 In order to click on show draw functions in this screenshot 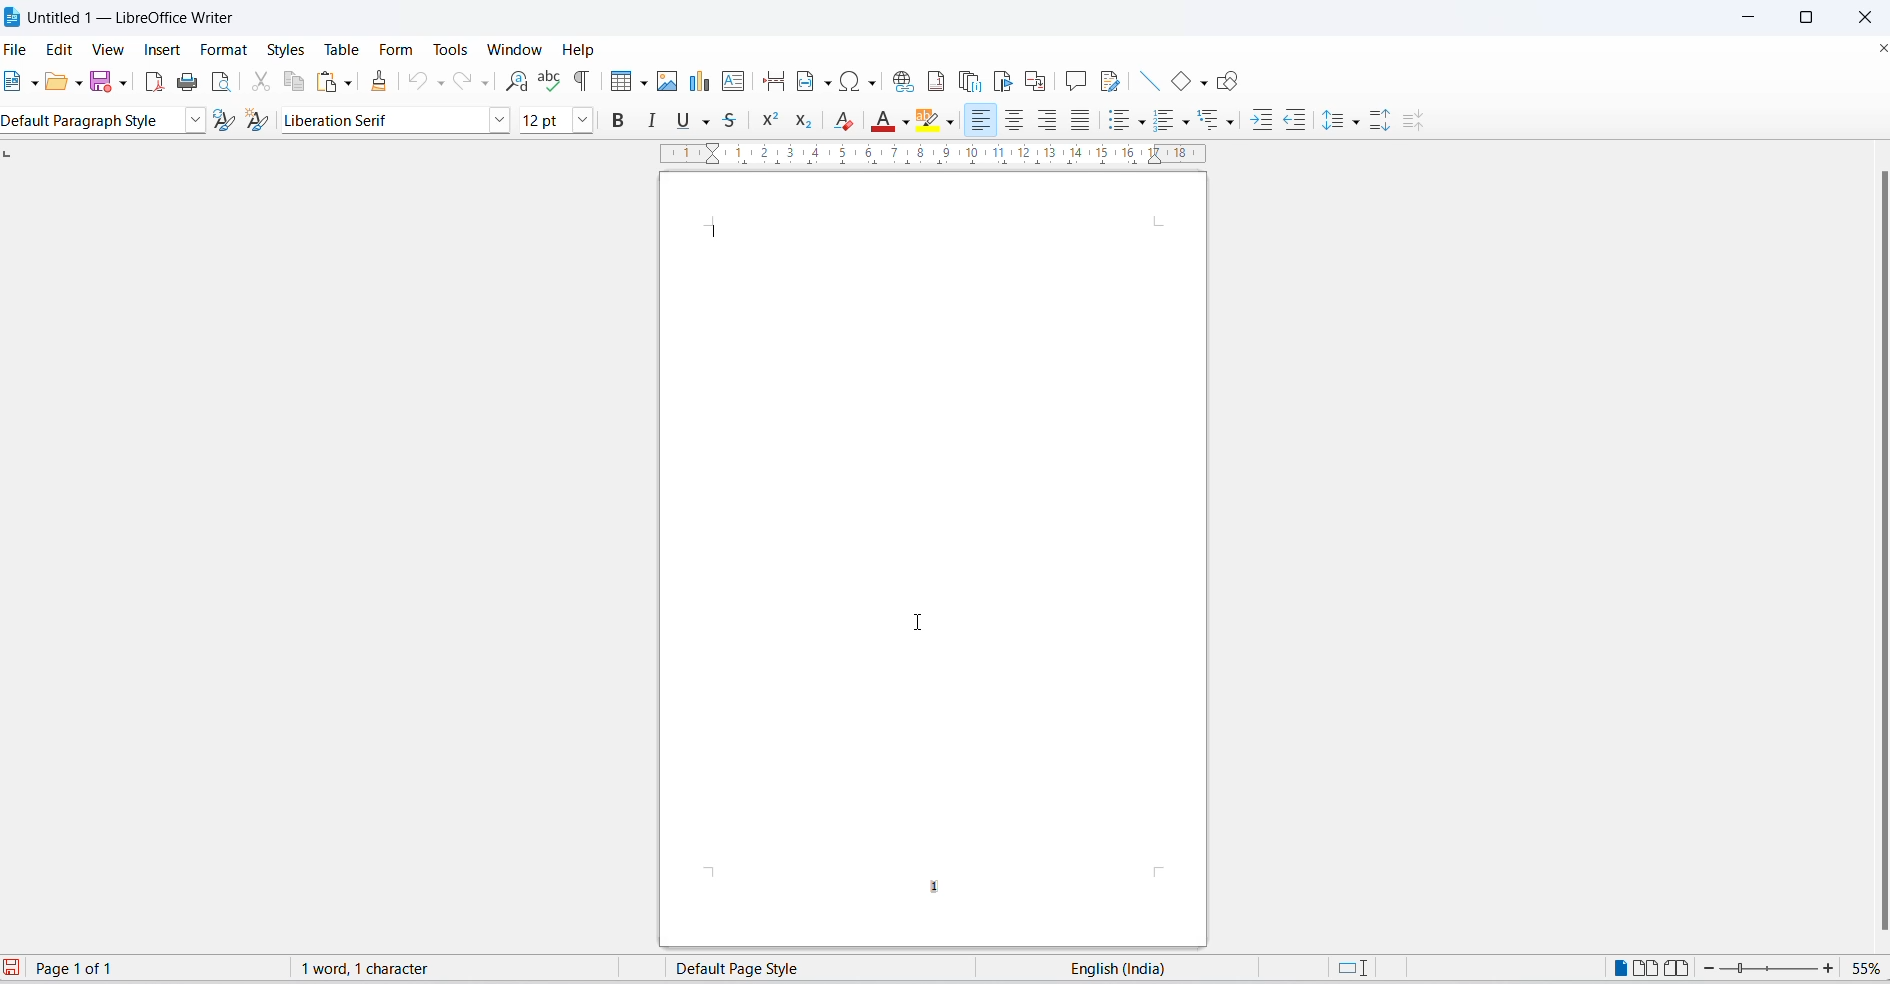, I will do `click(1226, 81)`.